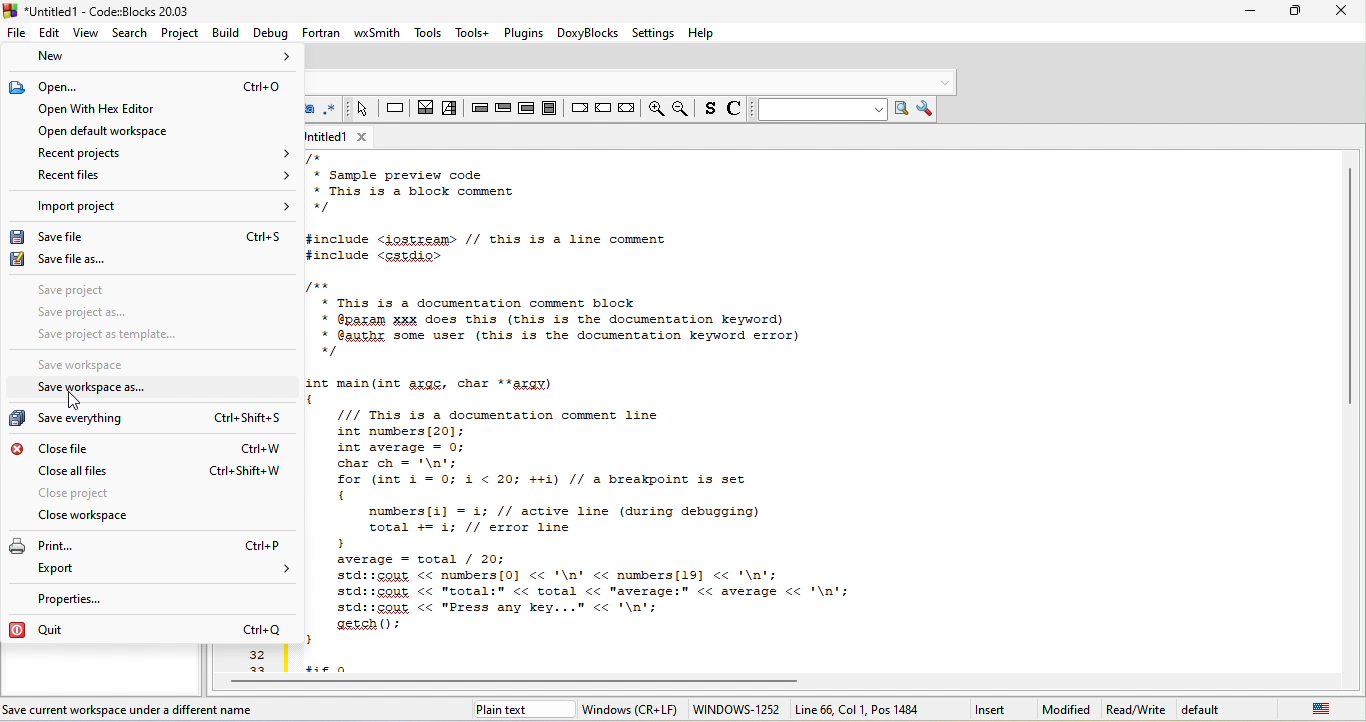  I want to click on fortran, so click(322, 32).